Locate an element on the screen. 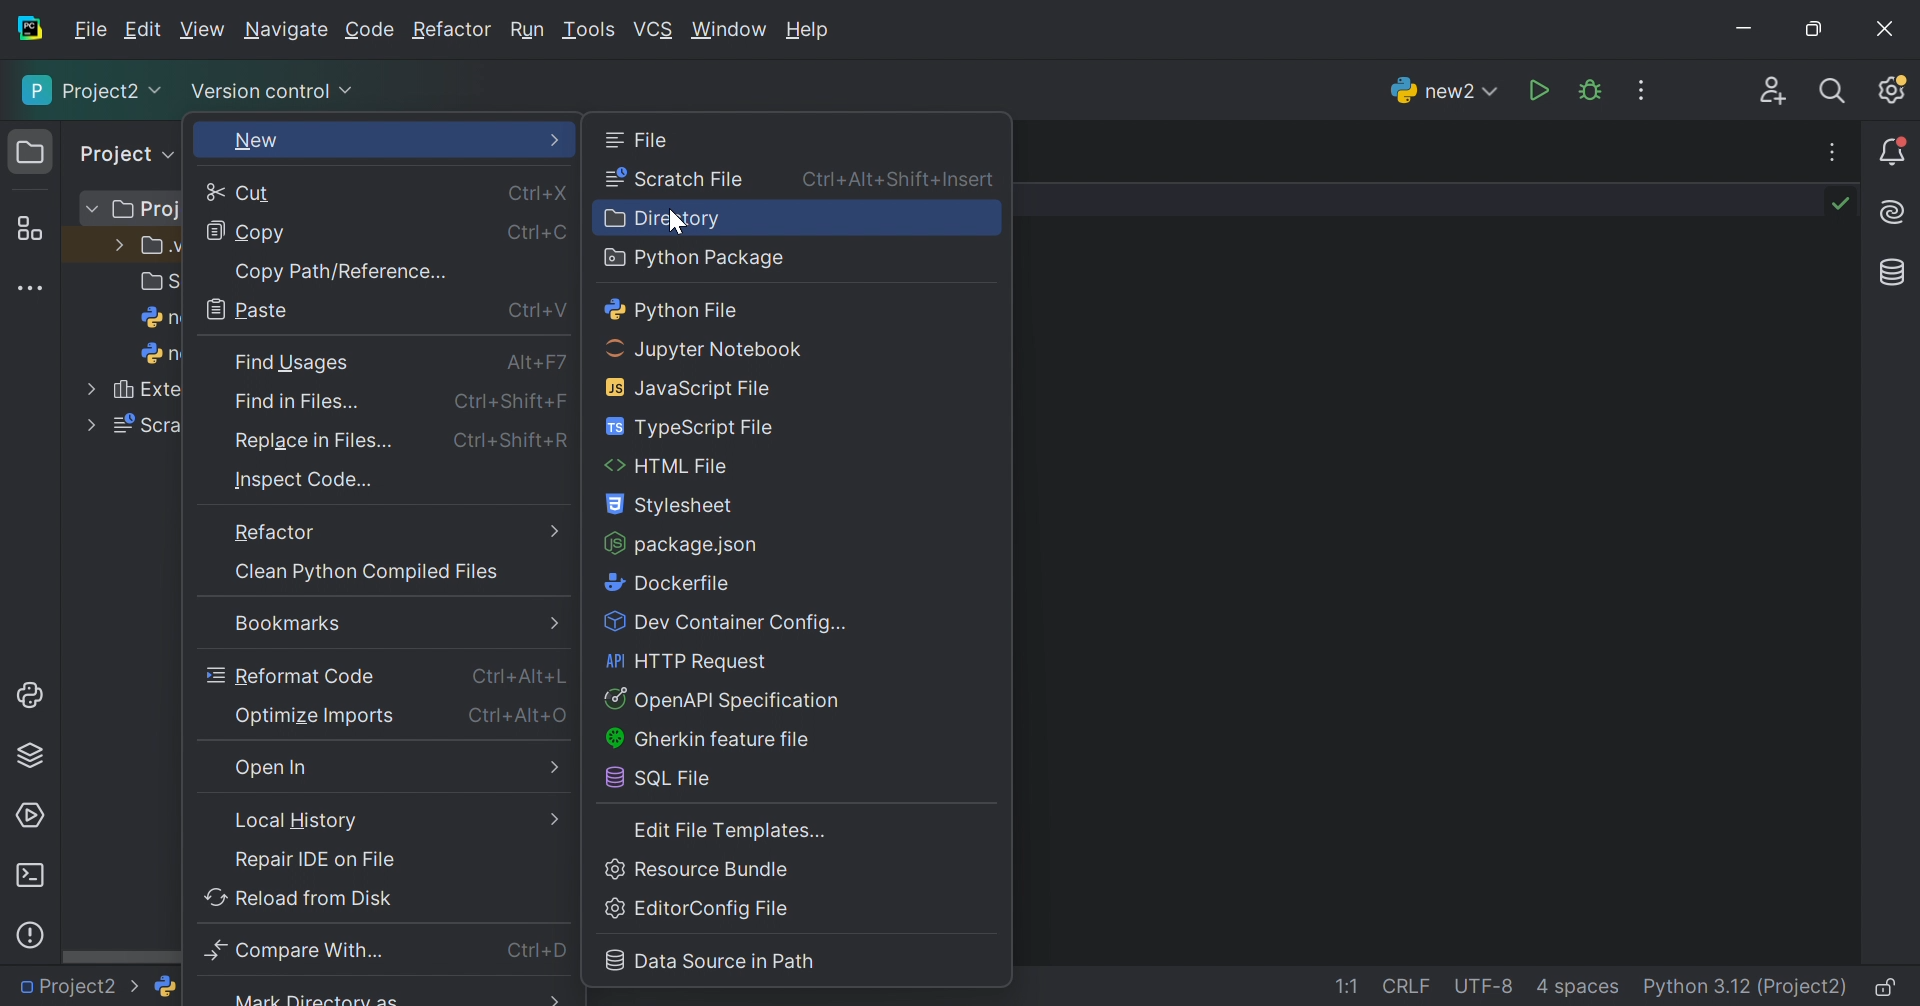  .v is located at coordinates (162, 245).